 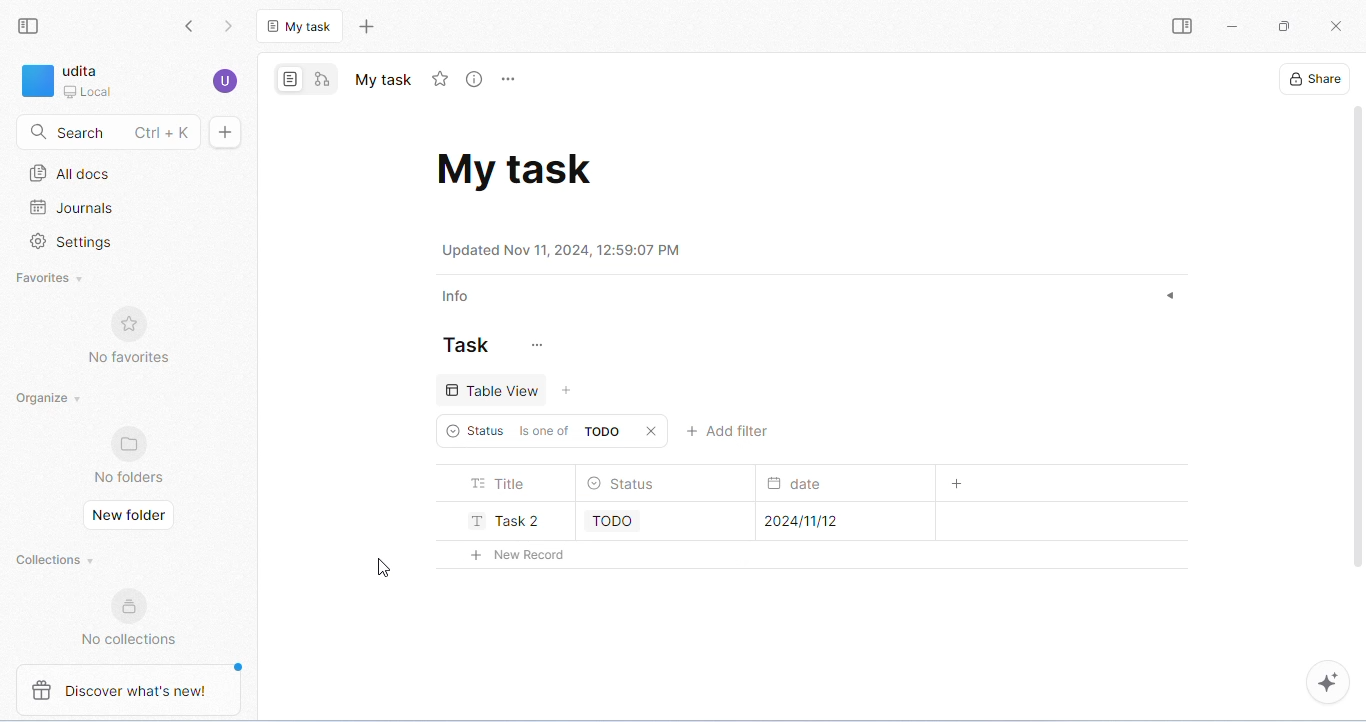 I want to click on new doc, so click(x=225, y=132).